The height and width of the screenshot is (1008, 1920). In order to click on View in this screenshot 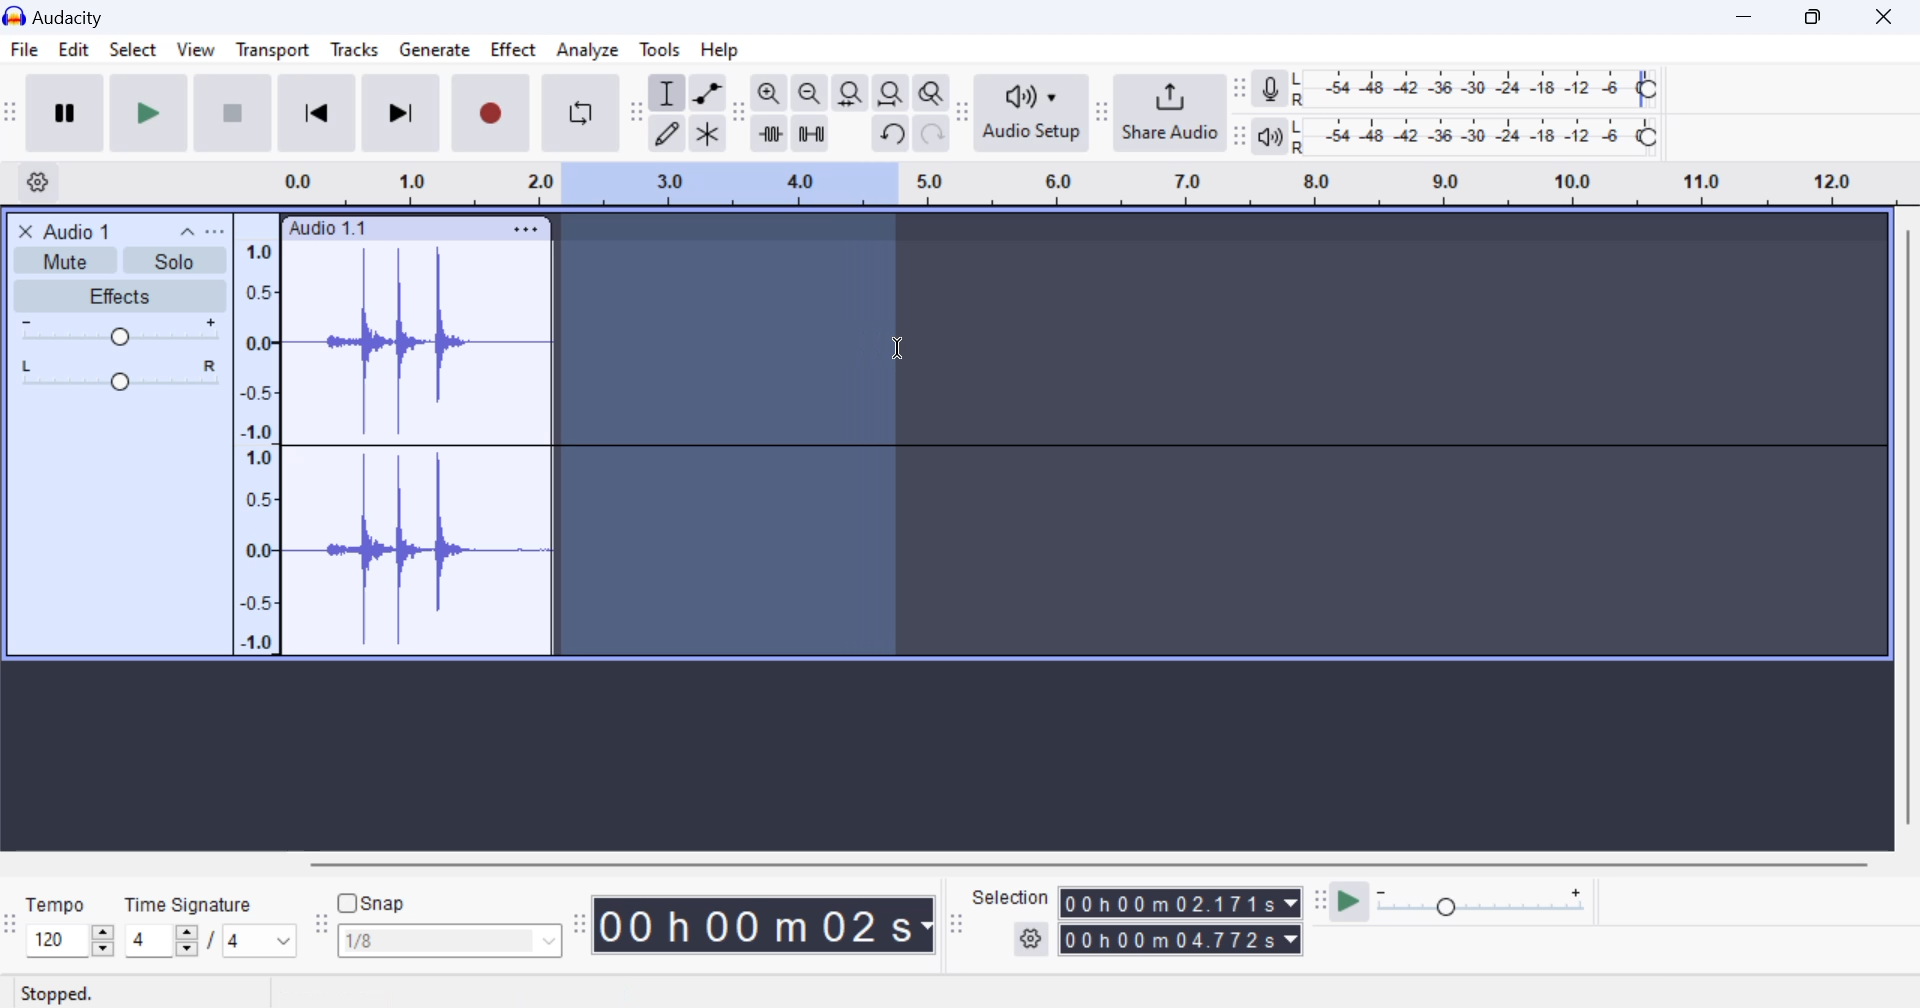, I will do `click(194, 54)`.